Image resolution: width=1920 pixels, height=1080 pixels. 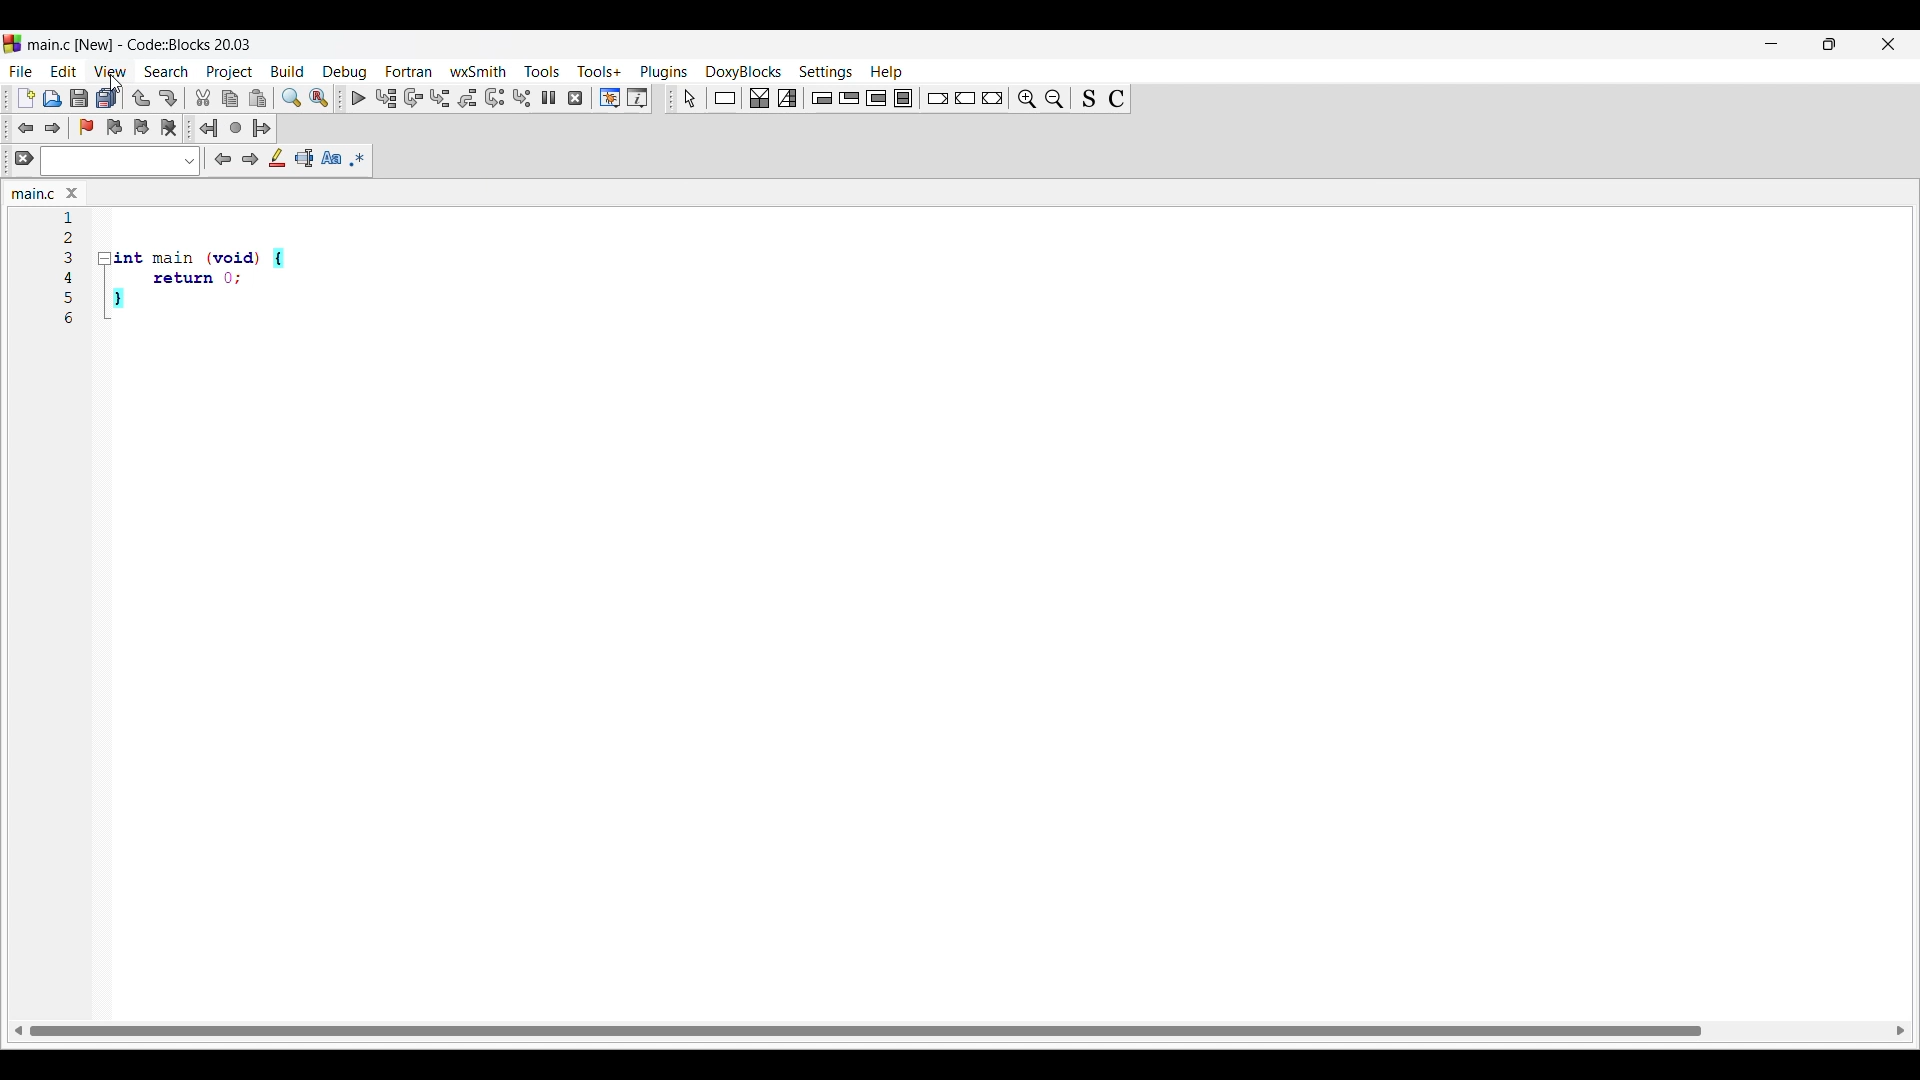 I want to click on cursor, so click(x=118, y=91).